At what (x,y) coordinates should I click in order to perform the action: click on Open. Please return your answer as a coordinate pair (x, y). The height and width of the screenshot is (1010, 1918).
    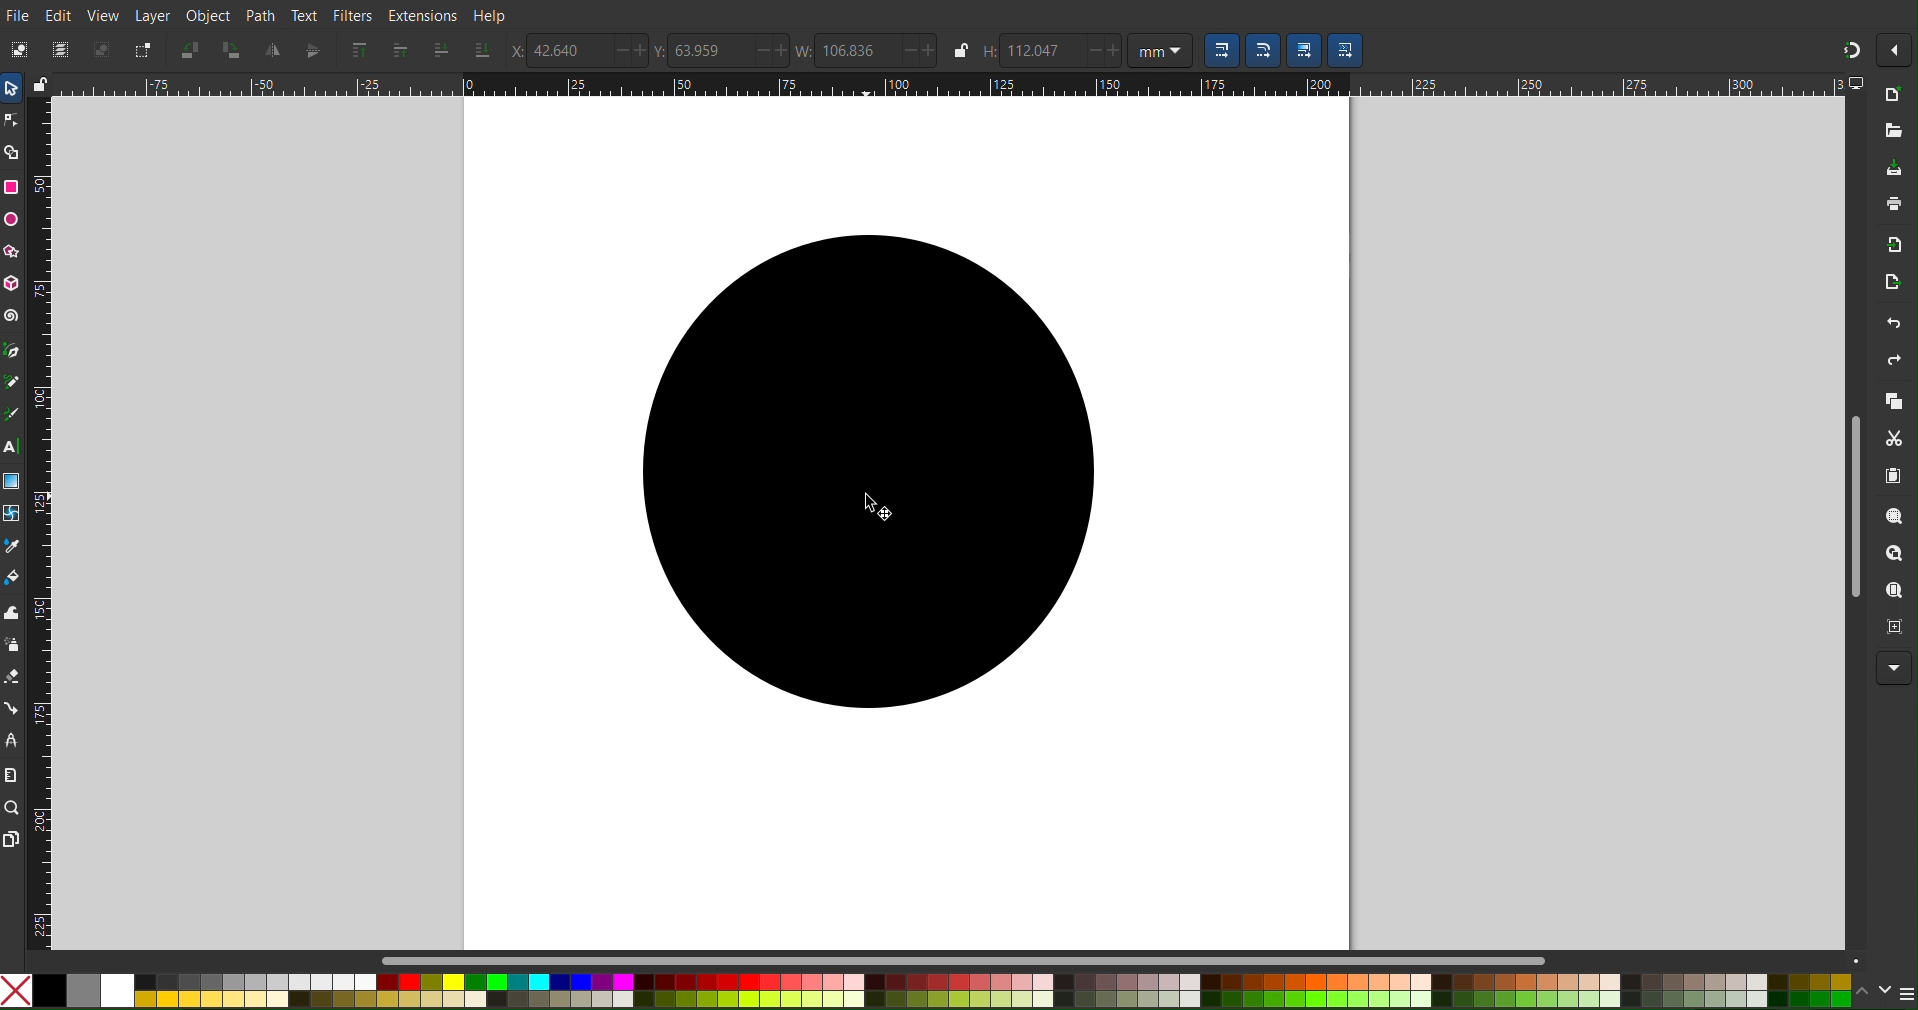
    Looking at the image, I should click on (1892, 132).